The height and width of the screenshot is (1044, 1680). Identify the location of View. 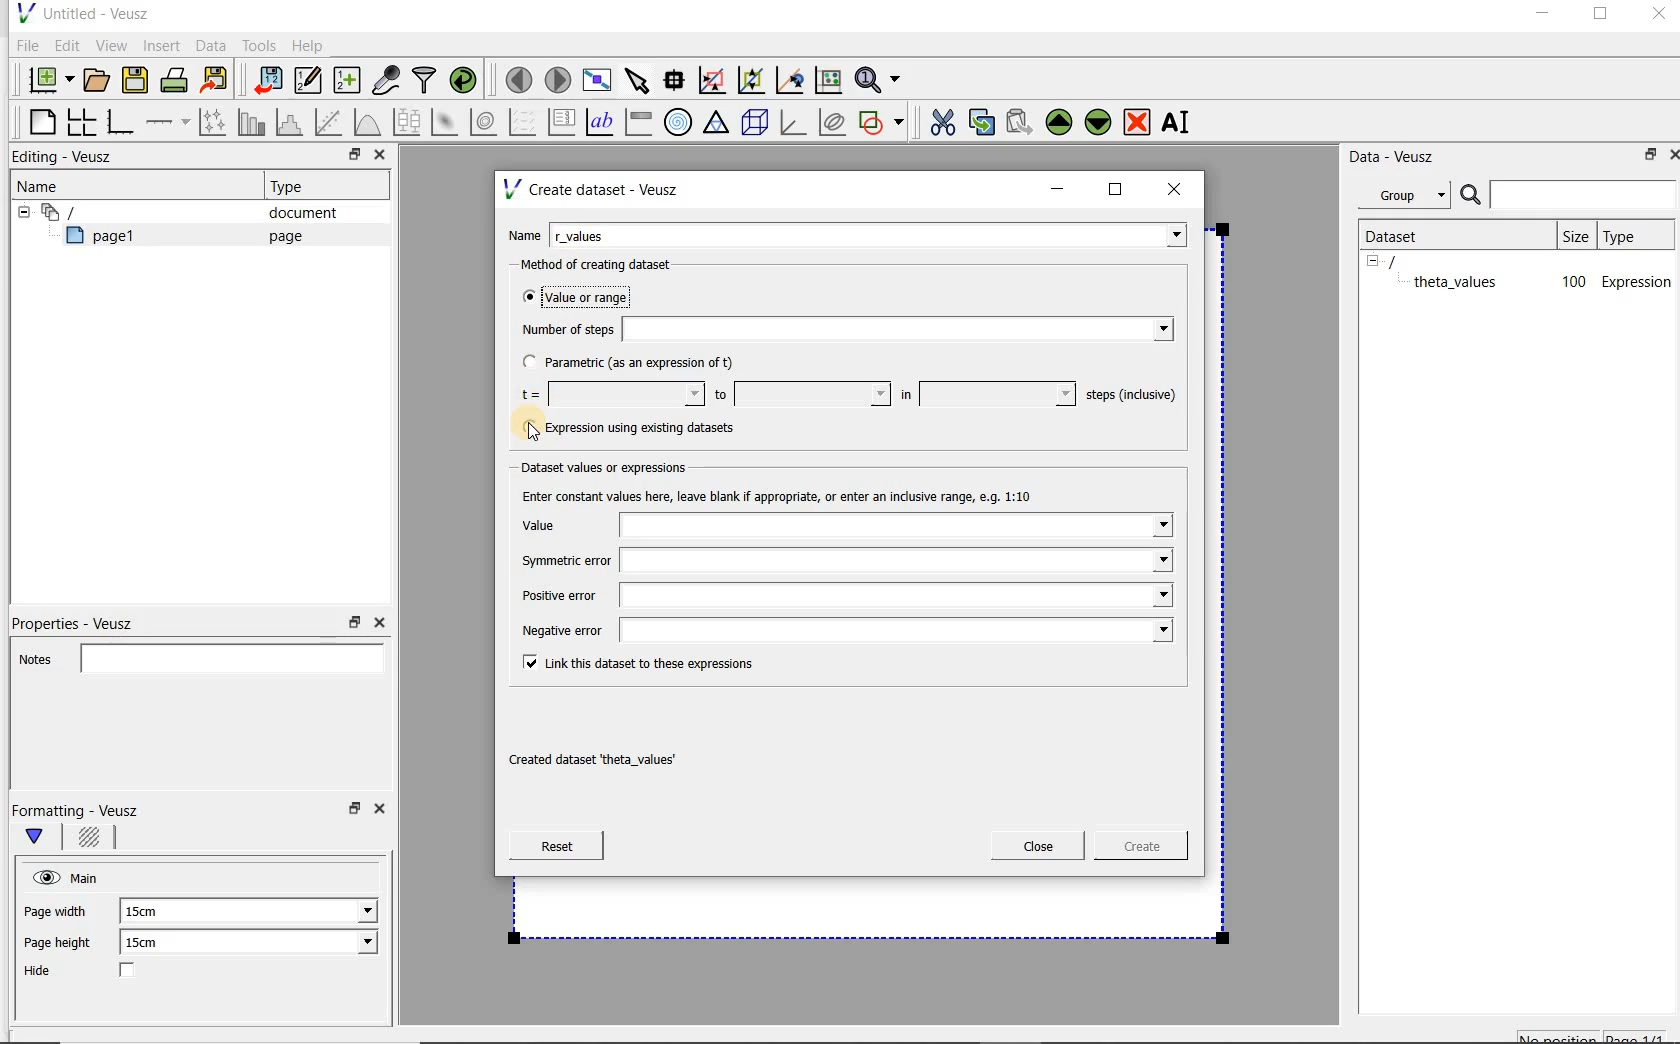
(111, 43).